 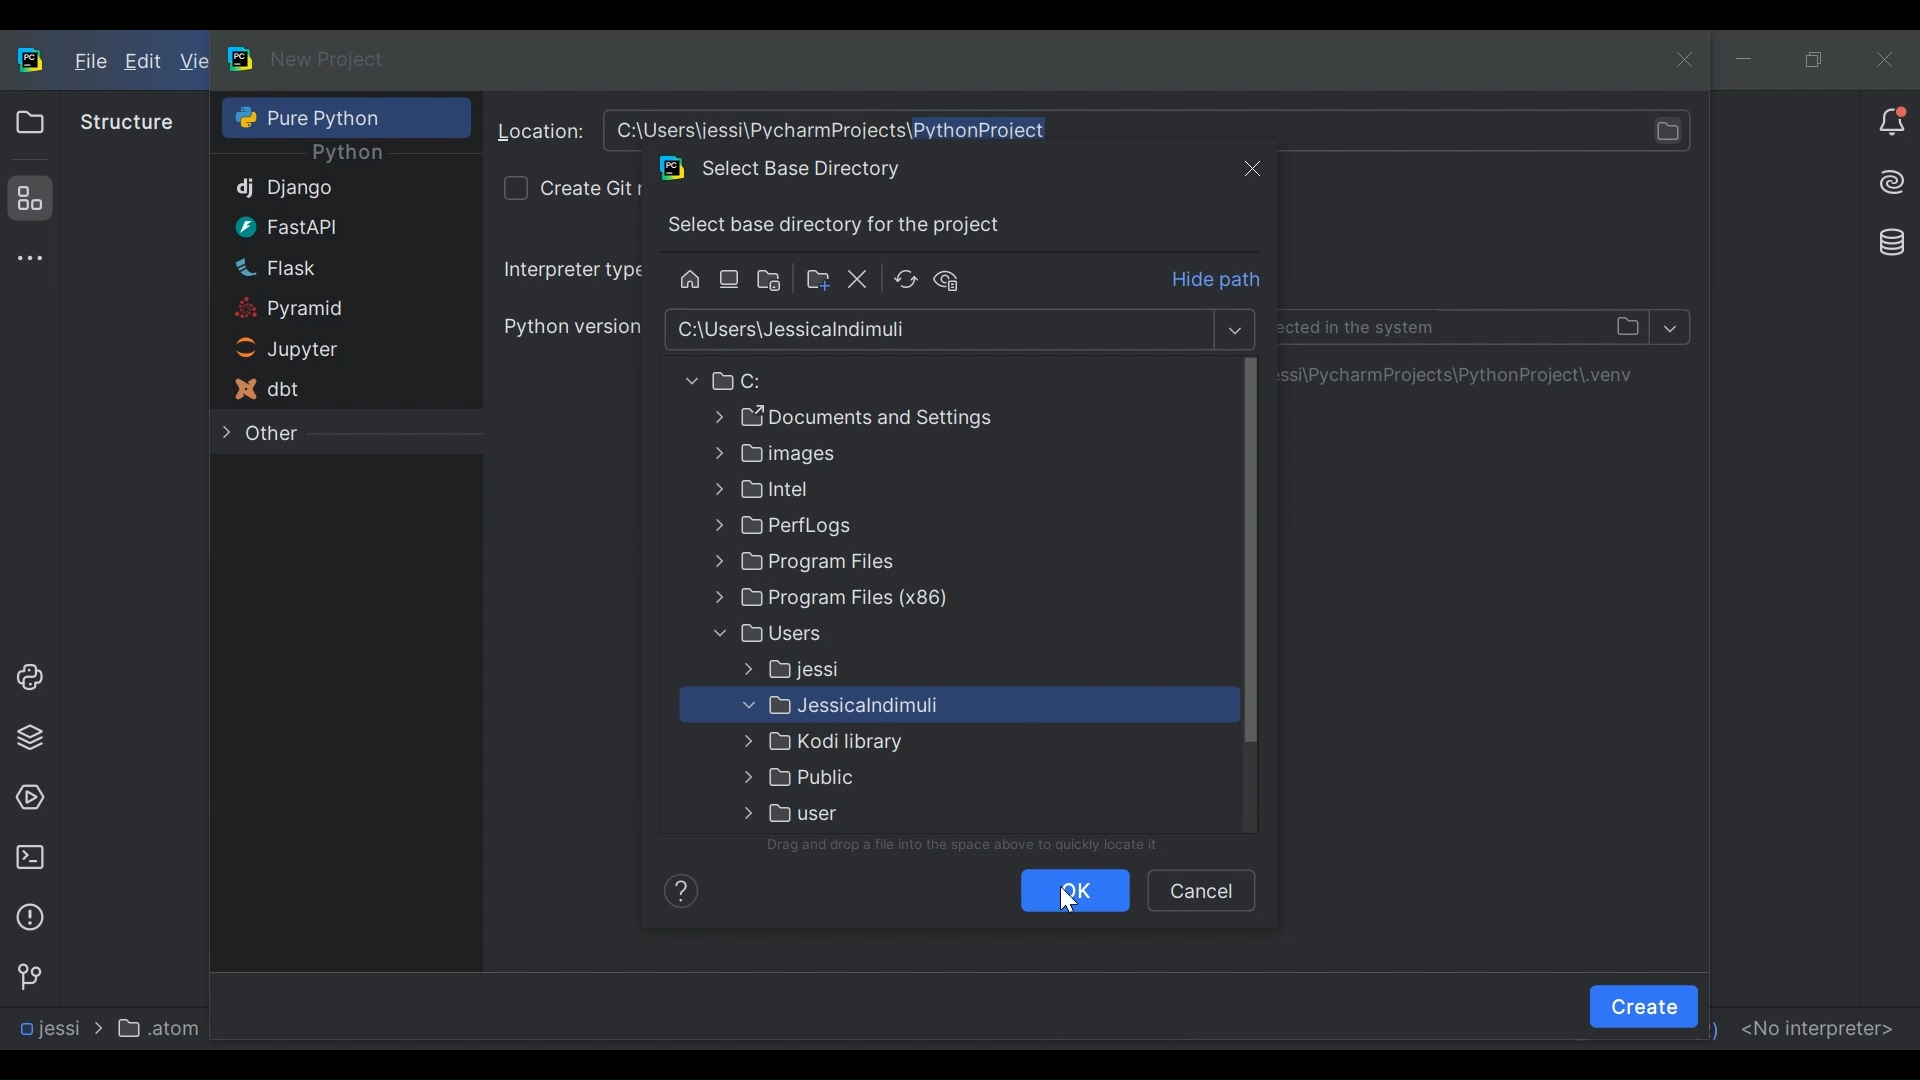 What do you see at coordinates (1250, 555) in the screenshot?
I see `Vertical Scroll bar` at bounding box center [1250, 555].